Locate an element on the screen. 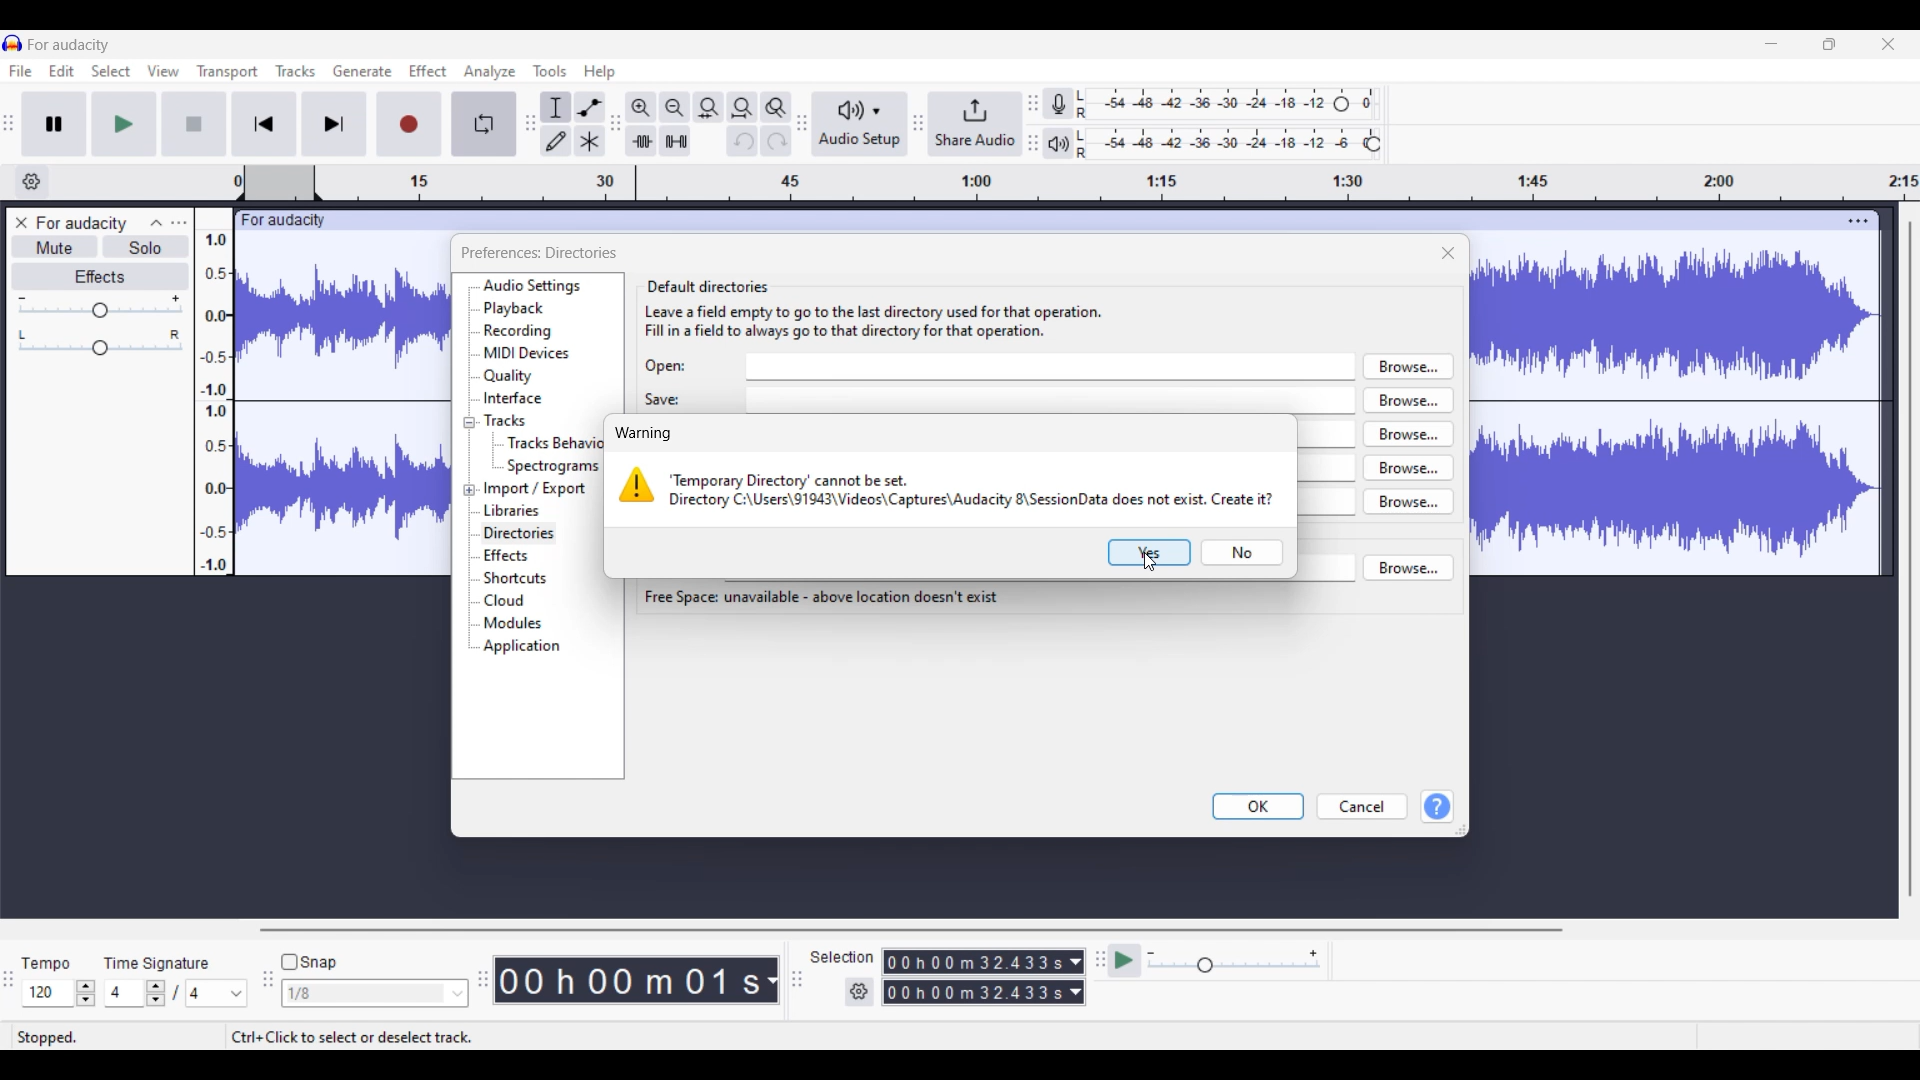  Minimize is located at coordinates (1772, 44).